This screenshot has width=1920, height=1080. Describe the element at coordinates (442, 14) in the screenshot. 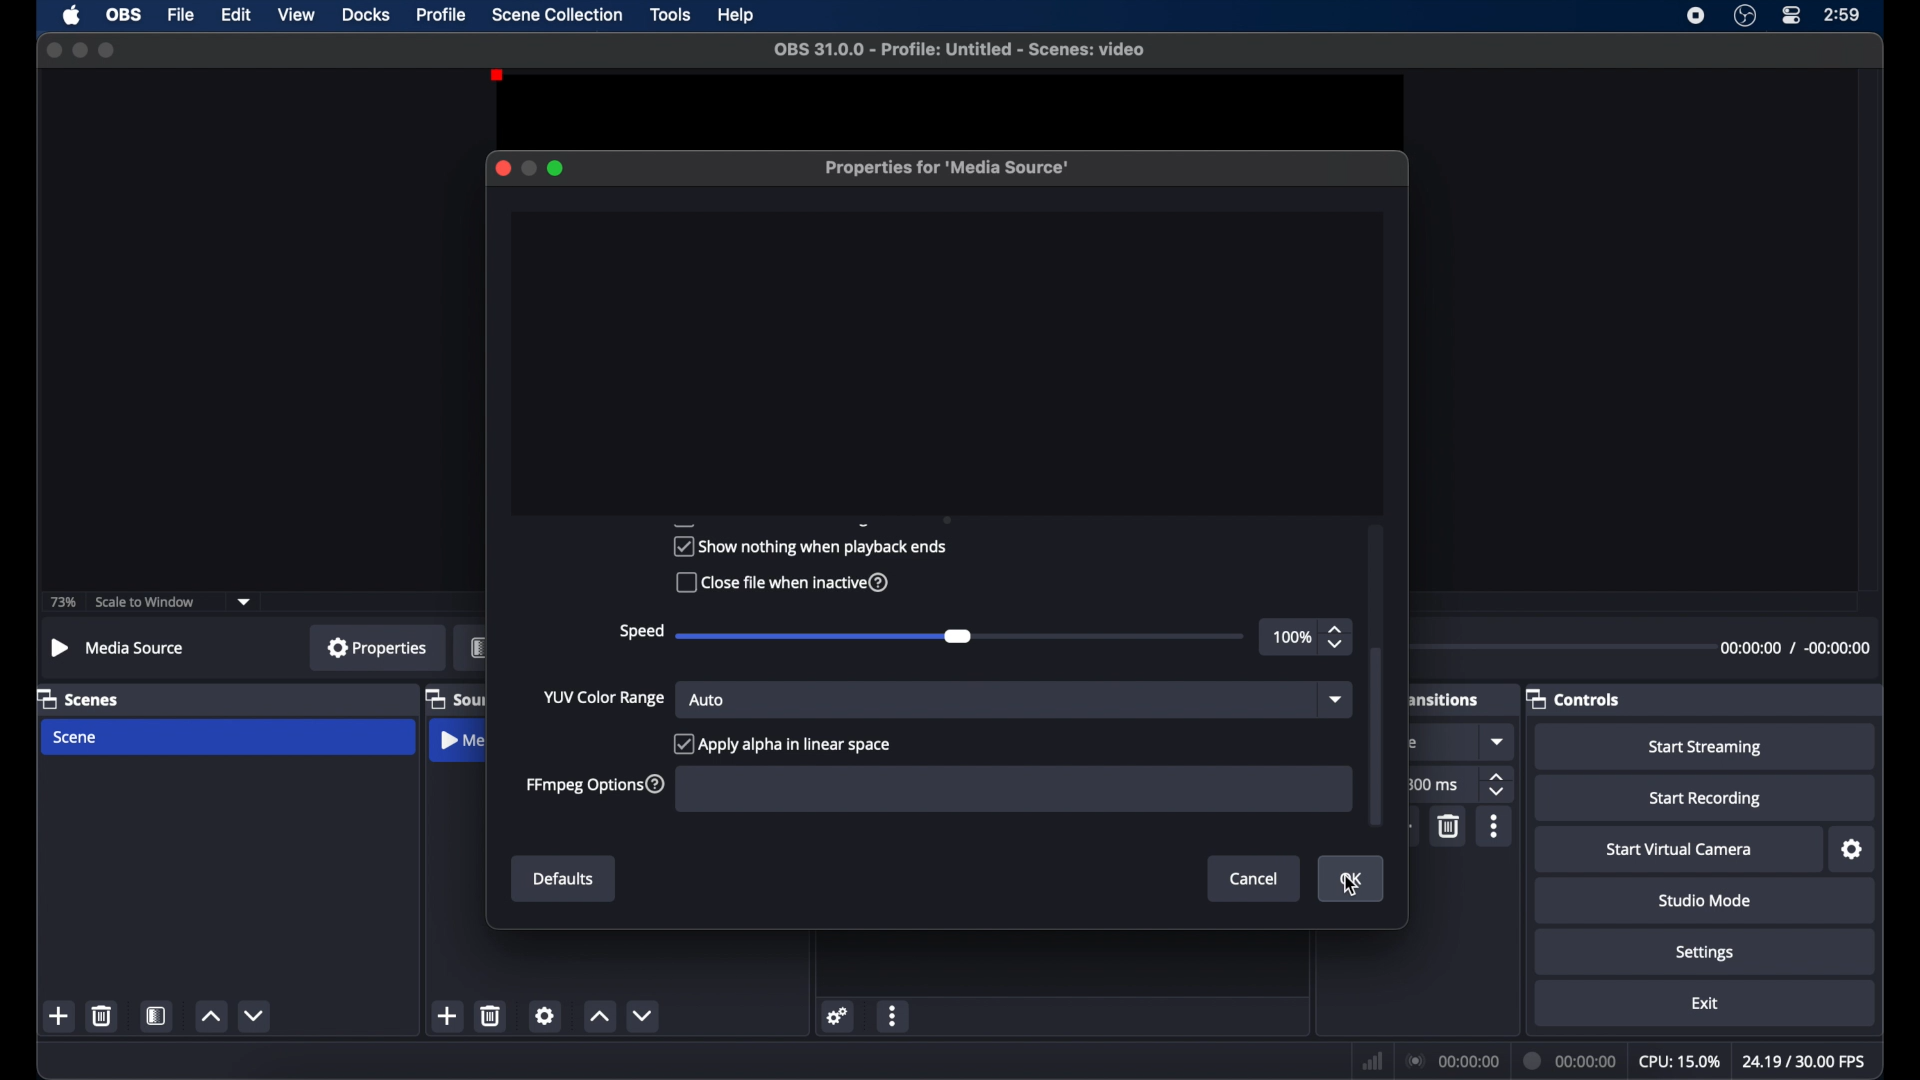

I see `profile` at that location.